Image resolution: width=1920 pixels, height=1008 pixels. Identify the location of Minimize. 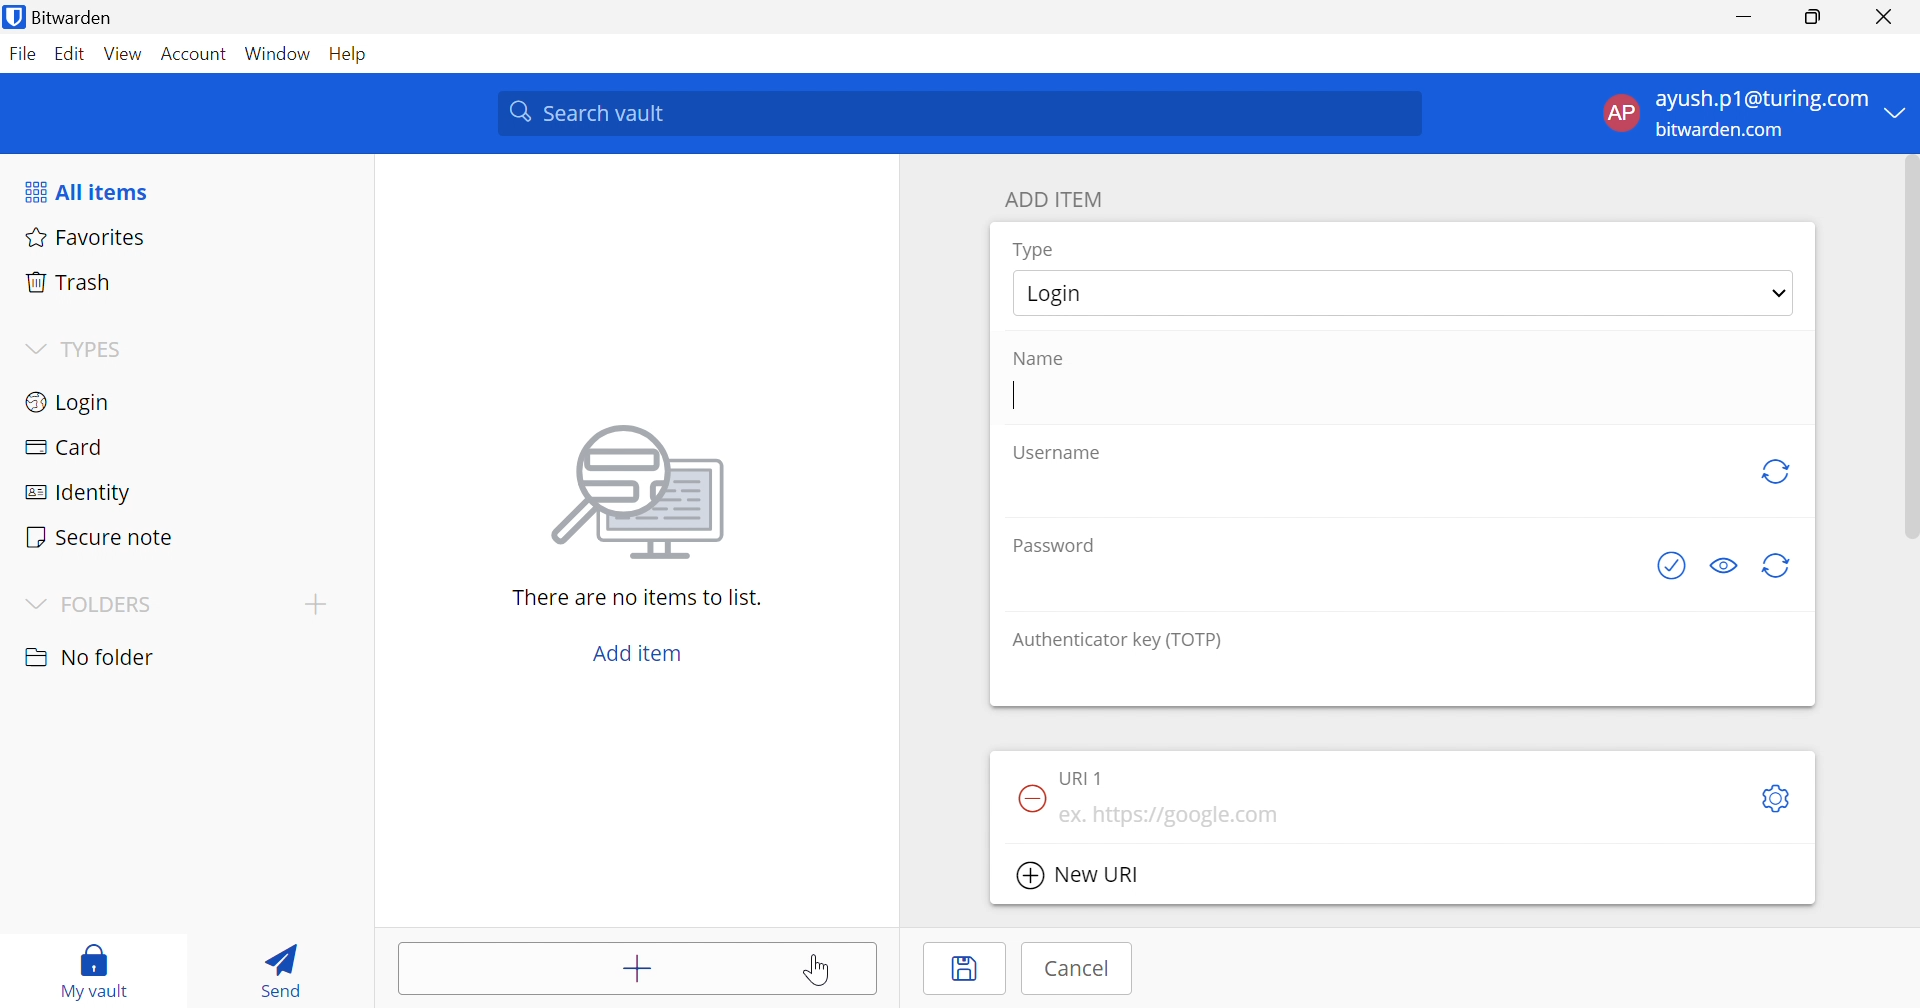
(1743, 16).